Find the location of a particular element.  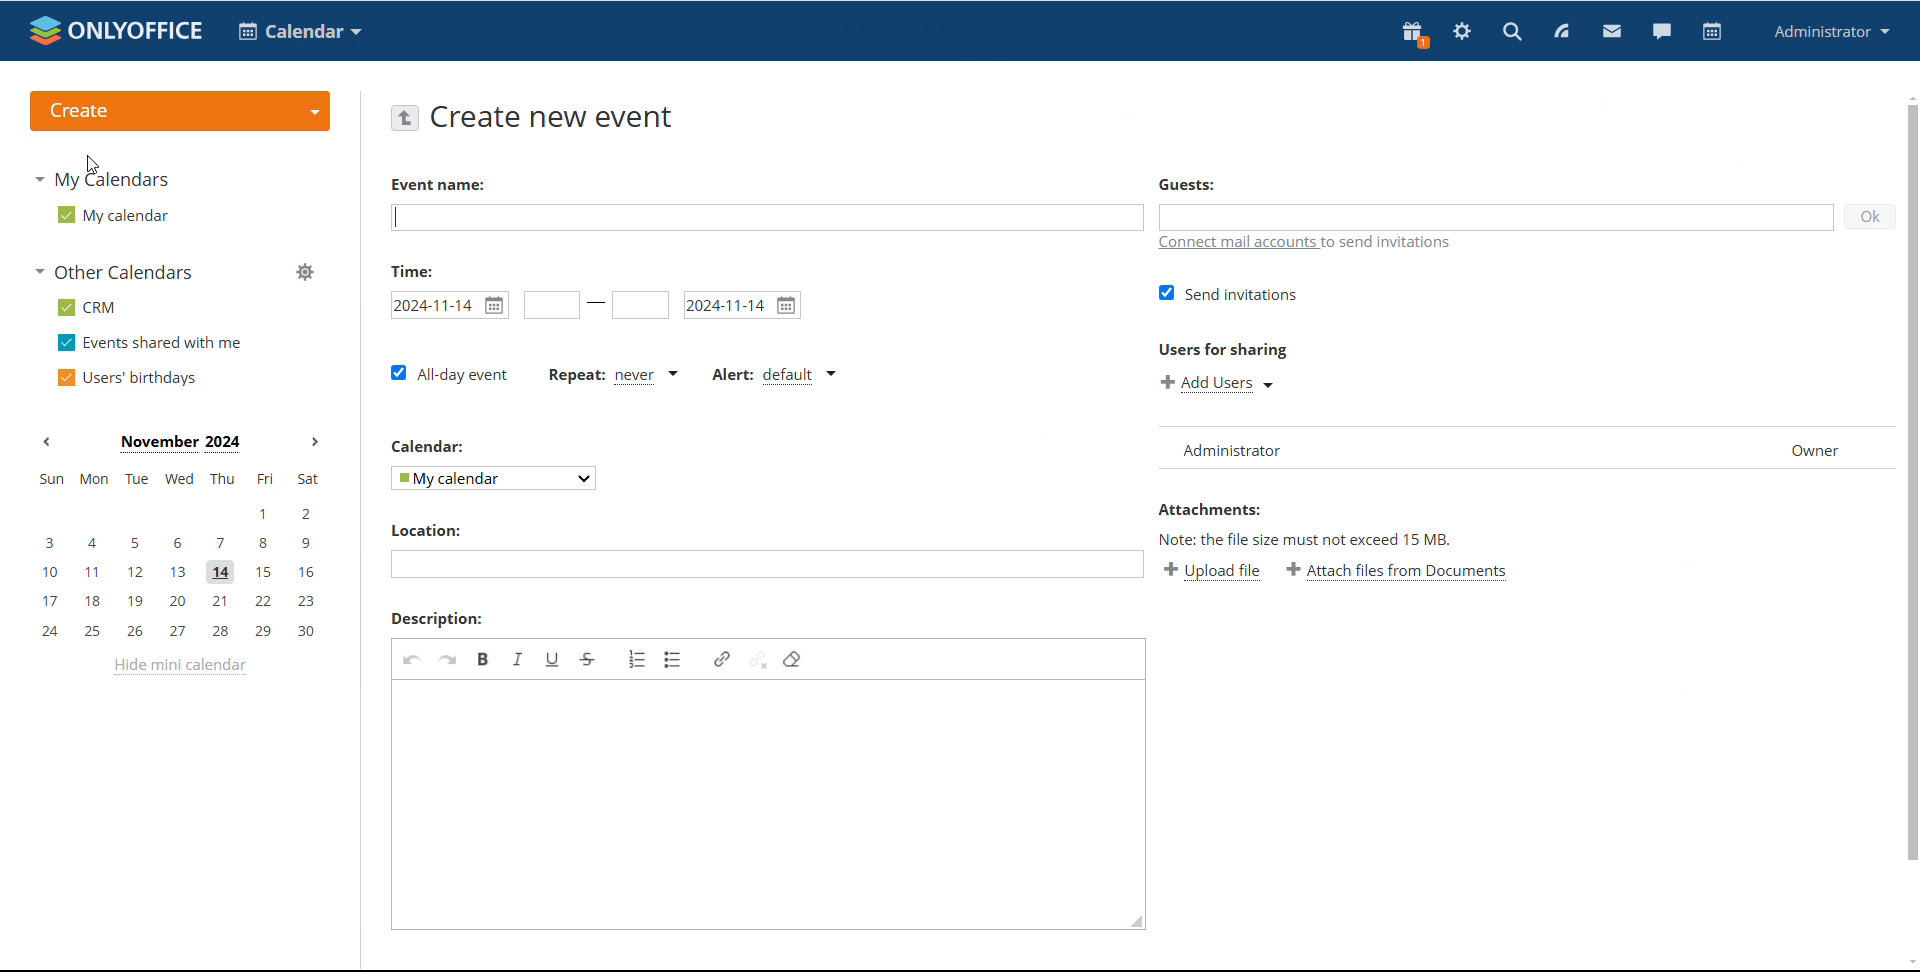

insert/remove bulleted list is located at coordinates (674, 659).